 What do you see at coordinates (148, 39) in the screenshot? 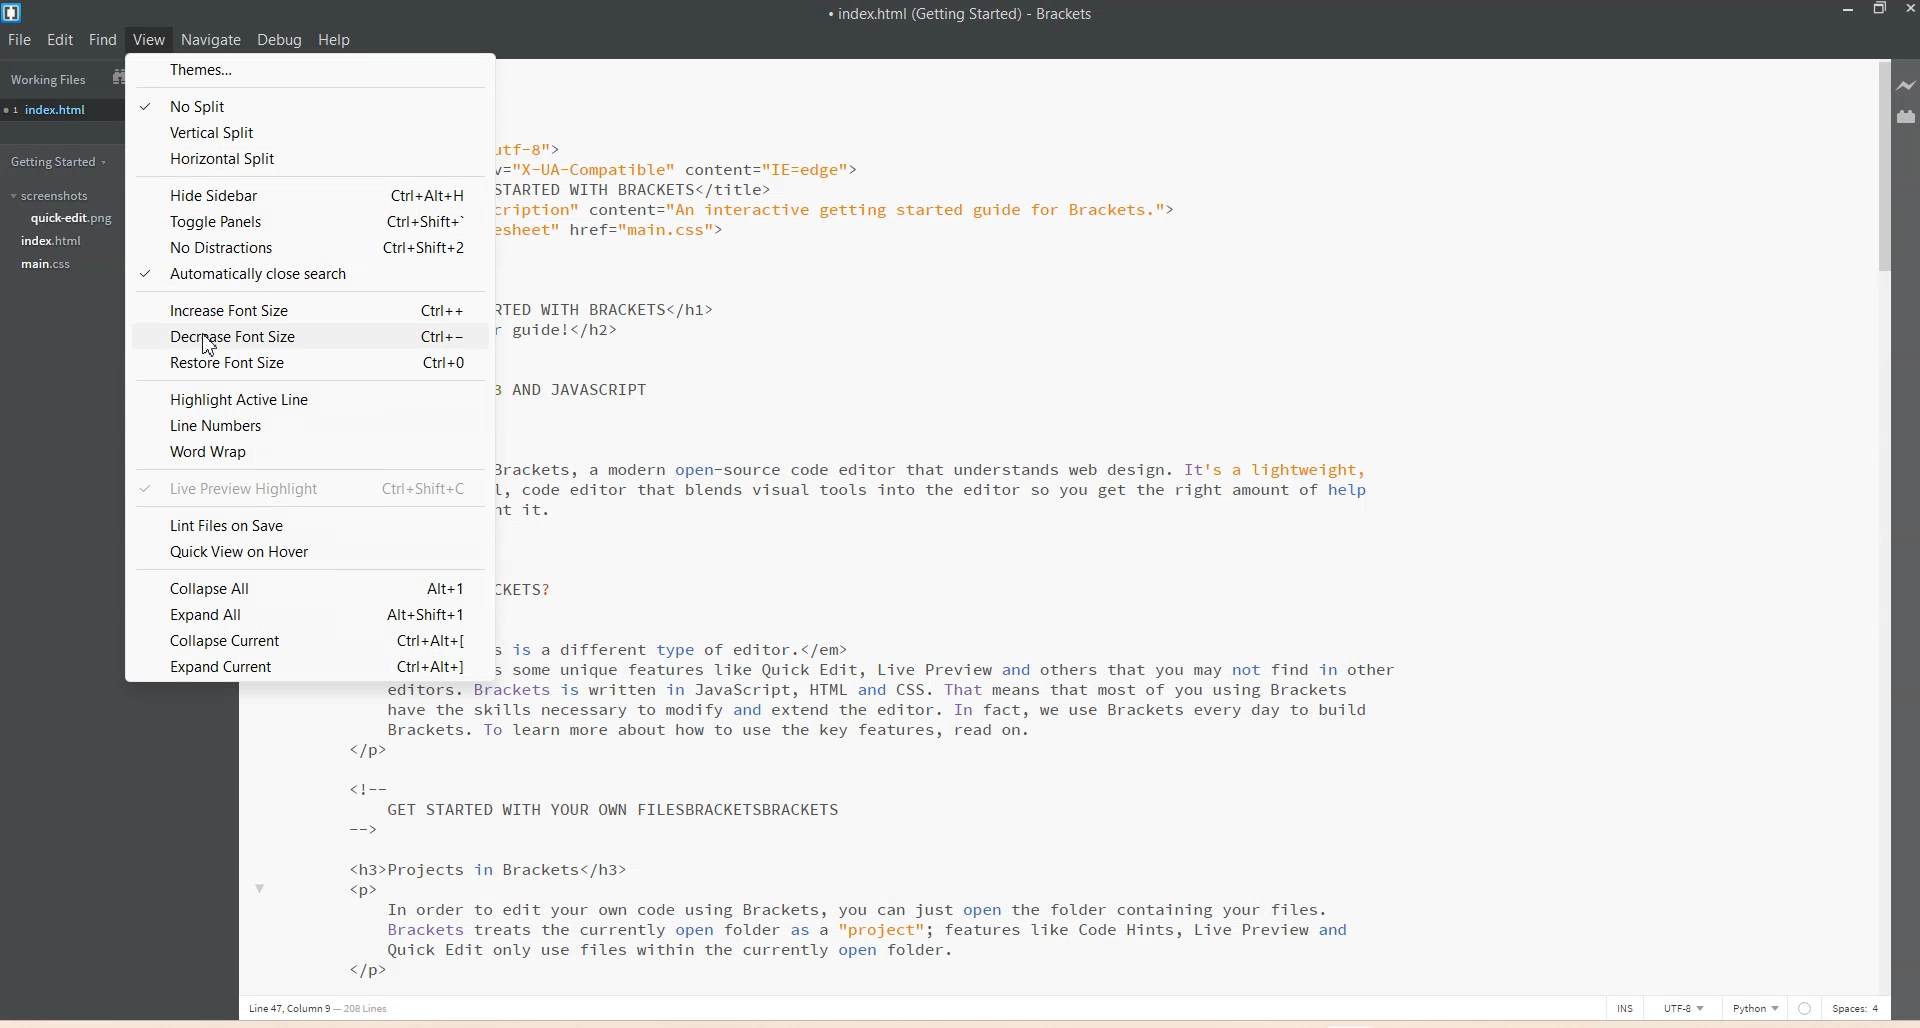
I see `View` at bounding box center [148, 39].